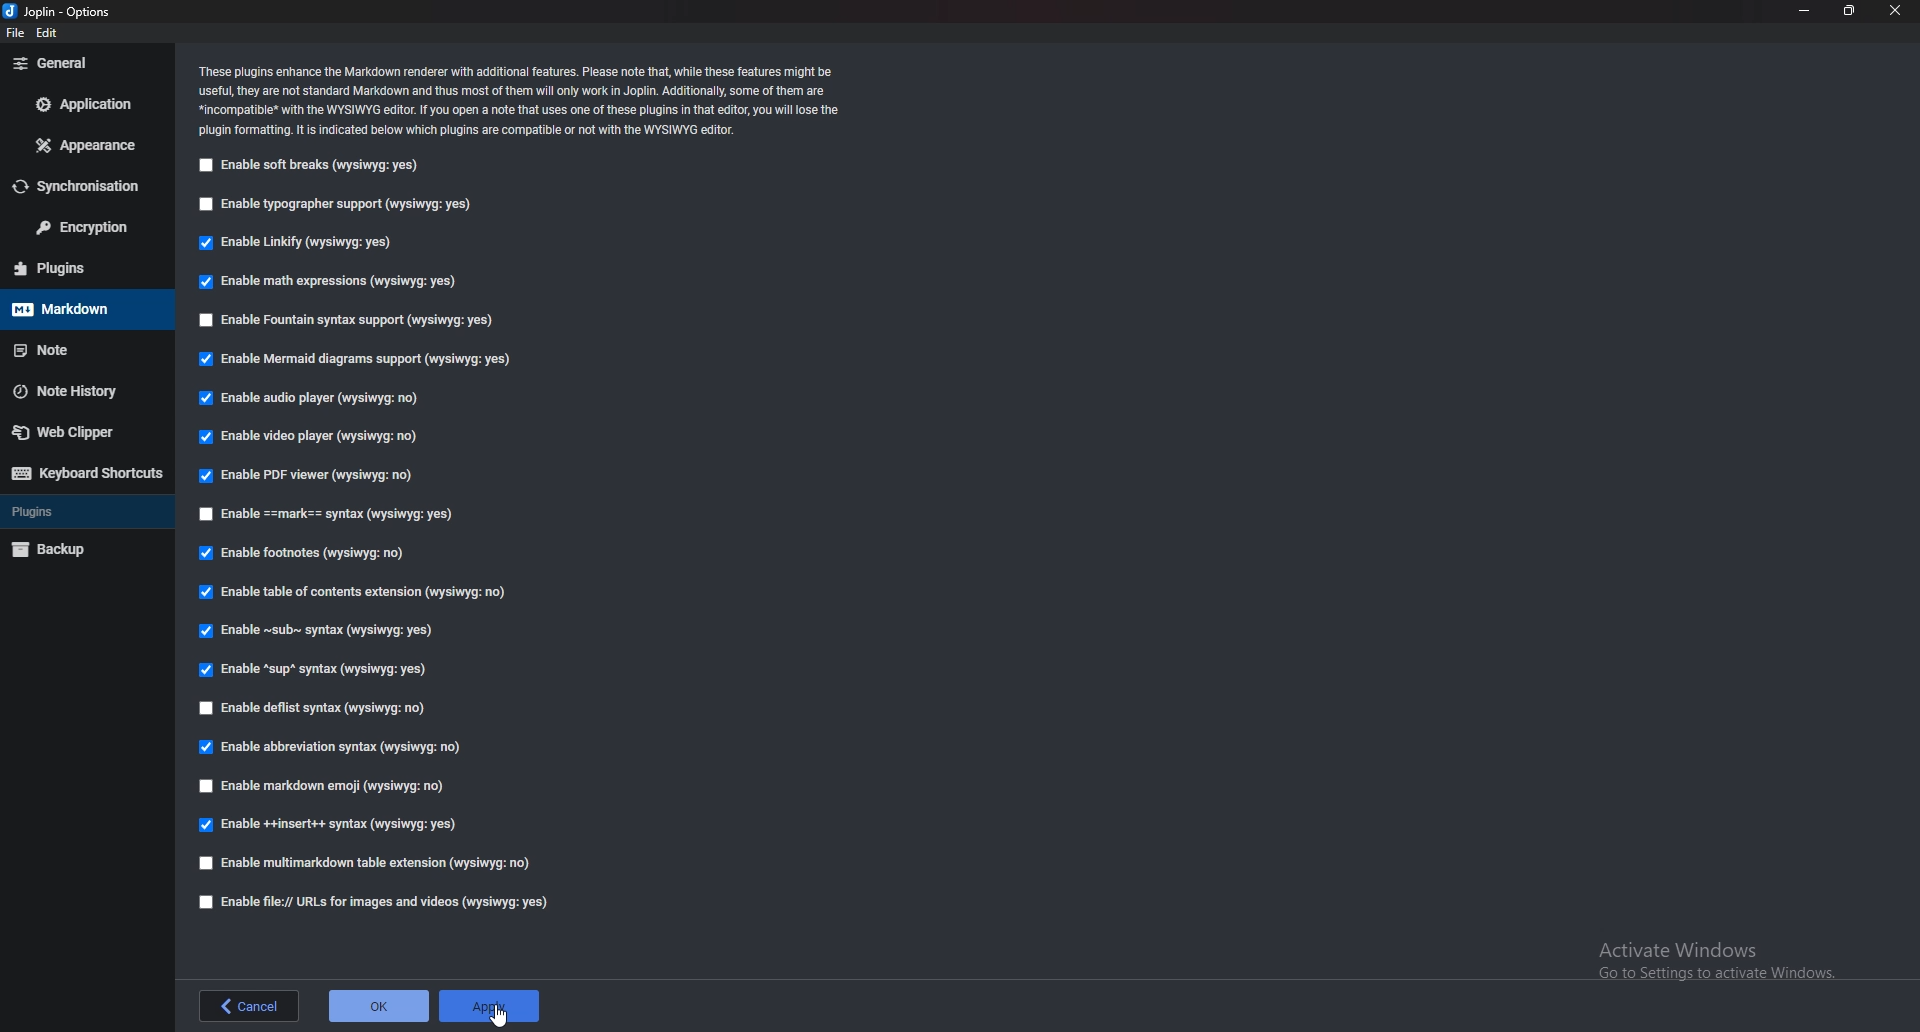 Image resolution: width=1920 pixels, height=1032 pixels. I want to click on Enable audio player, so click(317, 397).